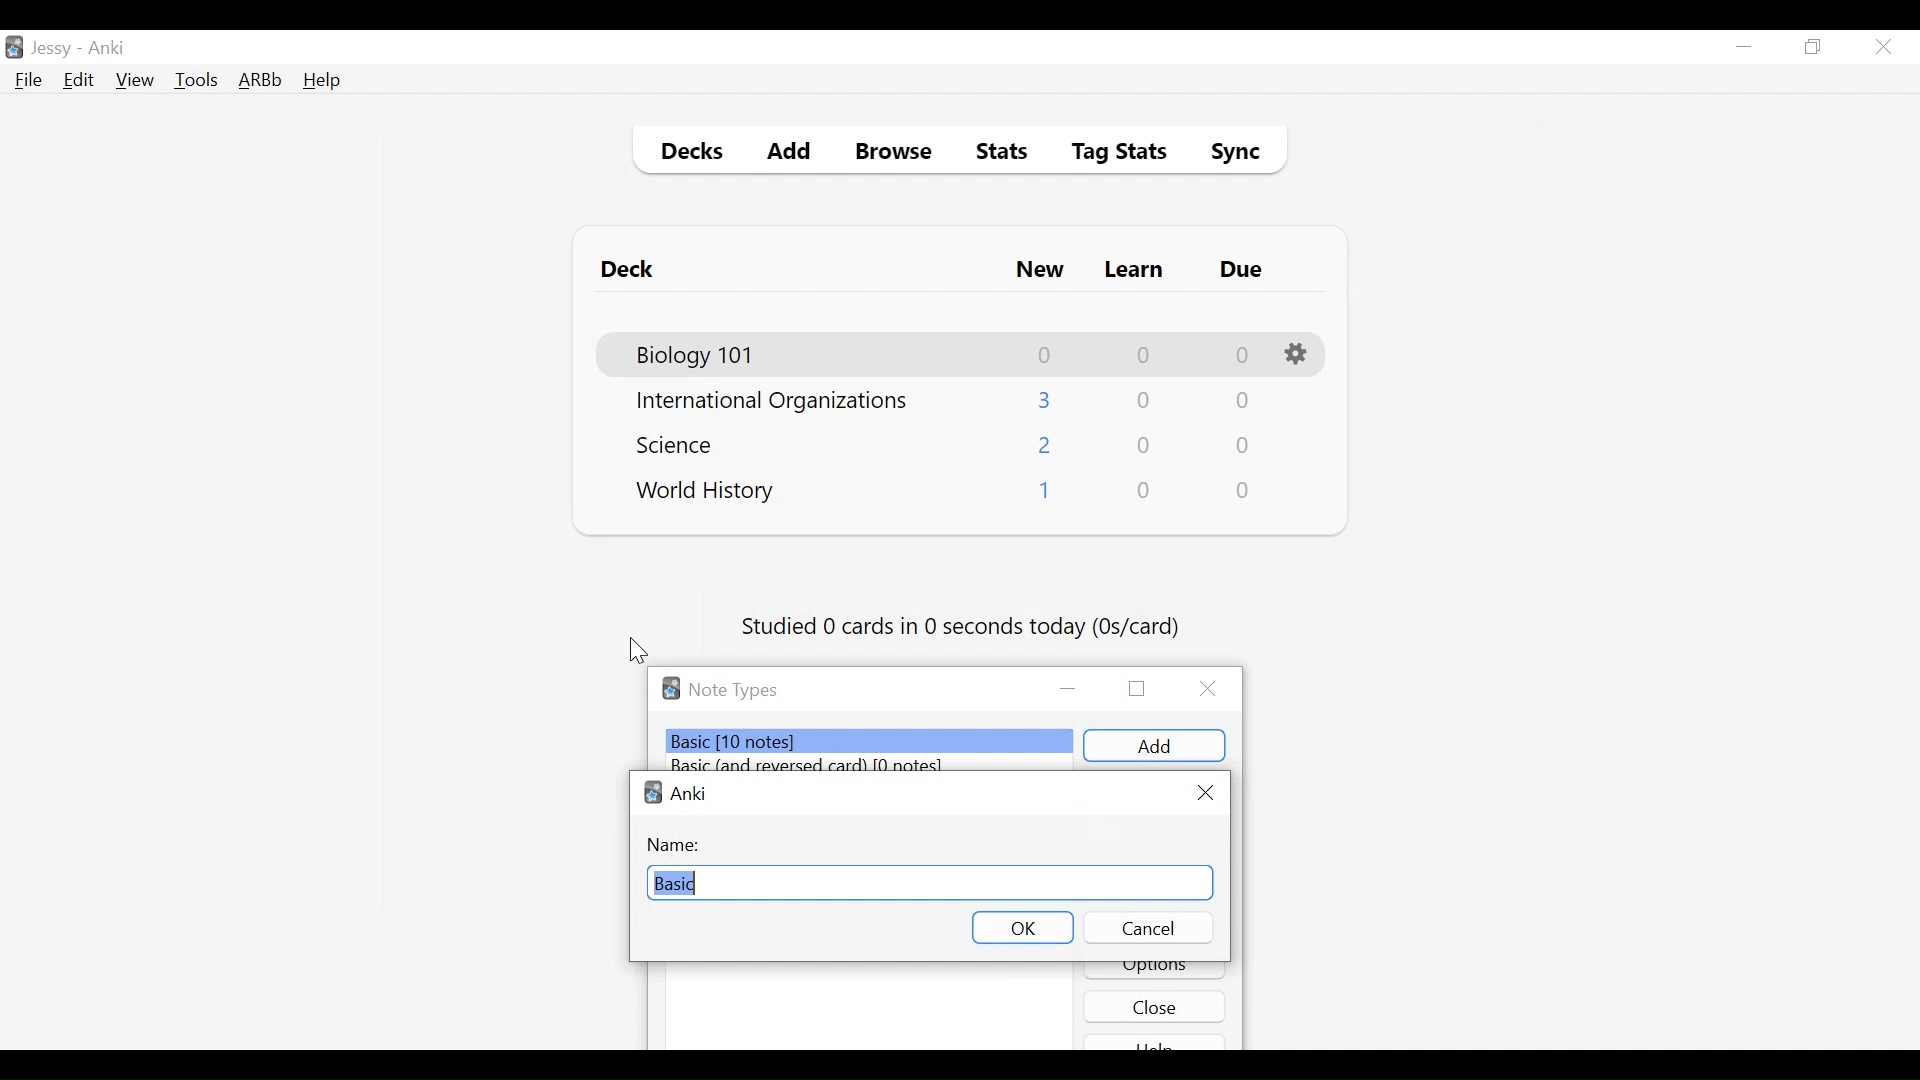 The height and width of the screenshot is (1080, 1920). What do you see at coordinates (1142, 355) in the screenshot?
I see `Learn Card Count` at bounding box center [1142, 355].